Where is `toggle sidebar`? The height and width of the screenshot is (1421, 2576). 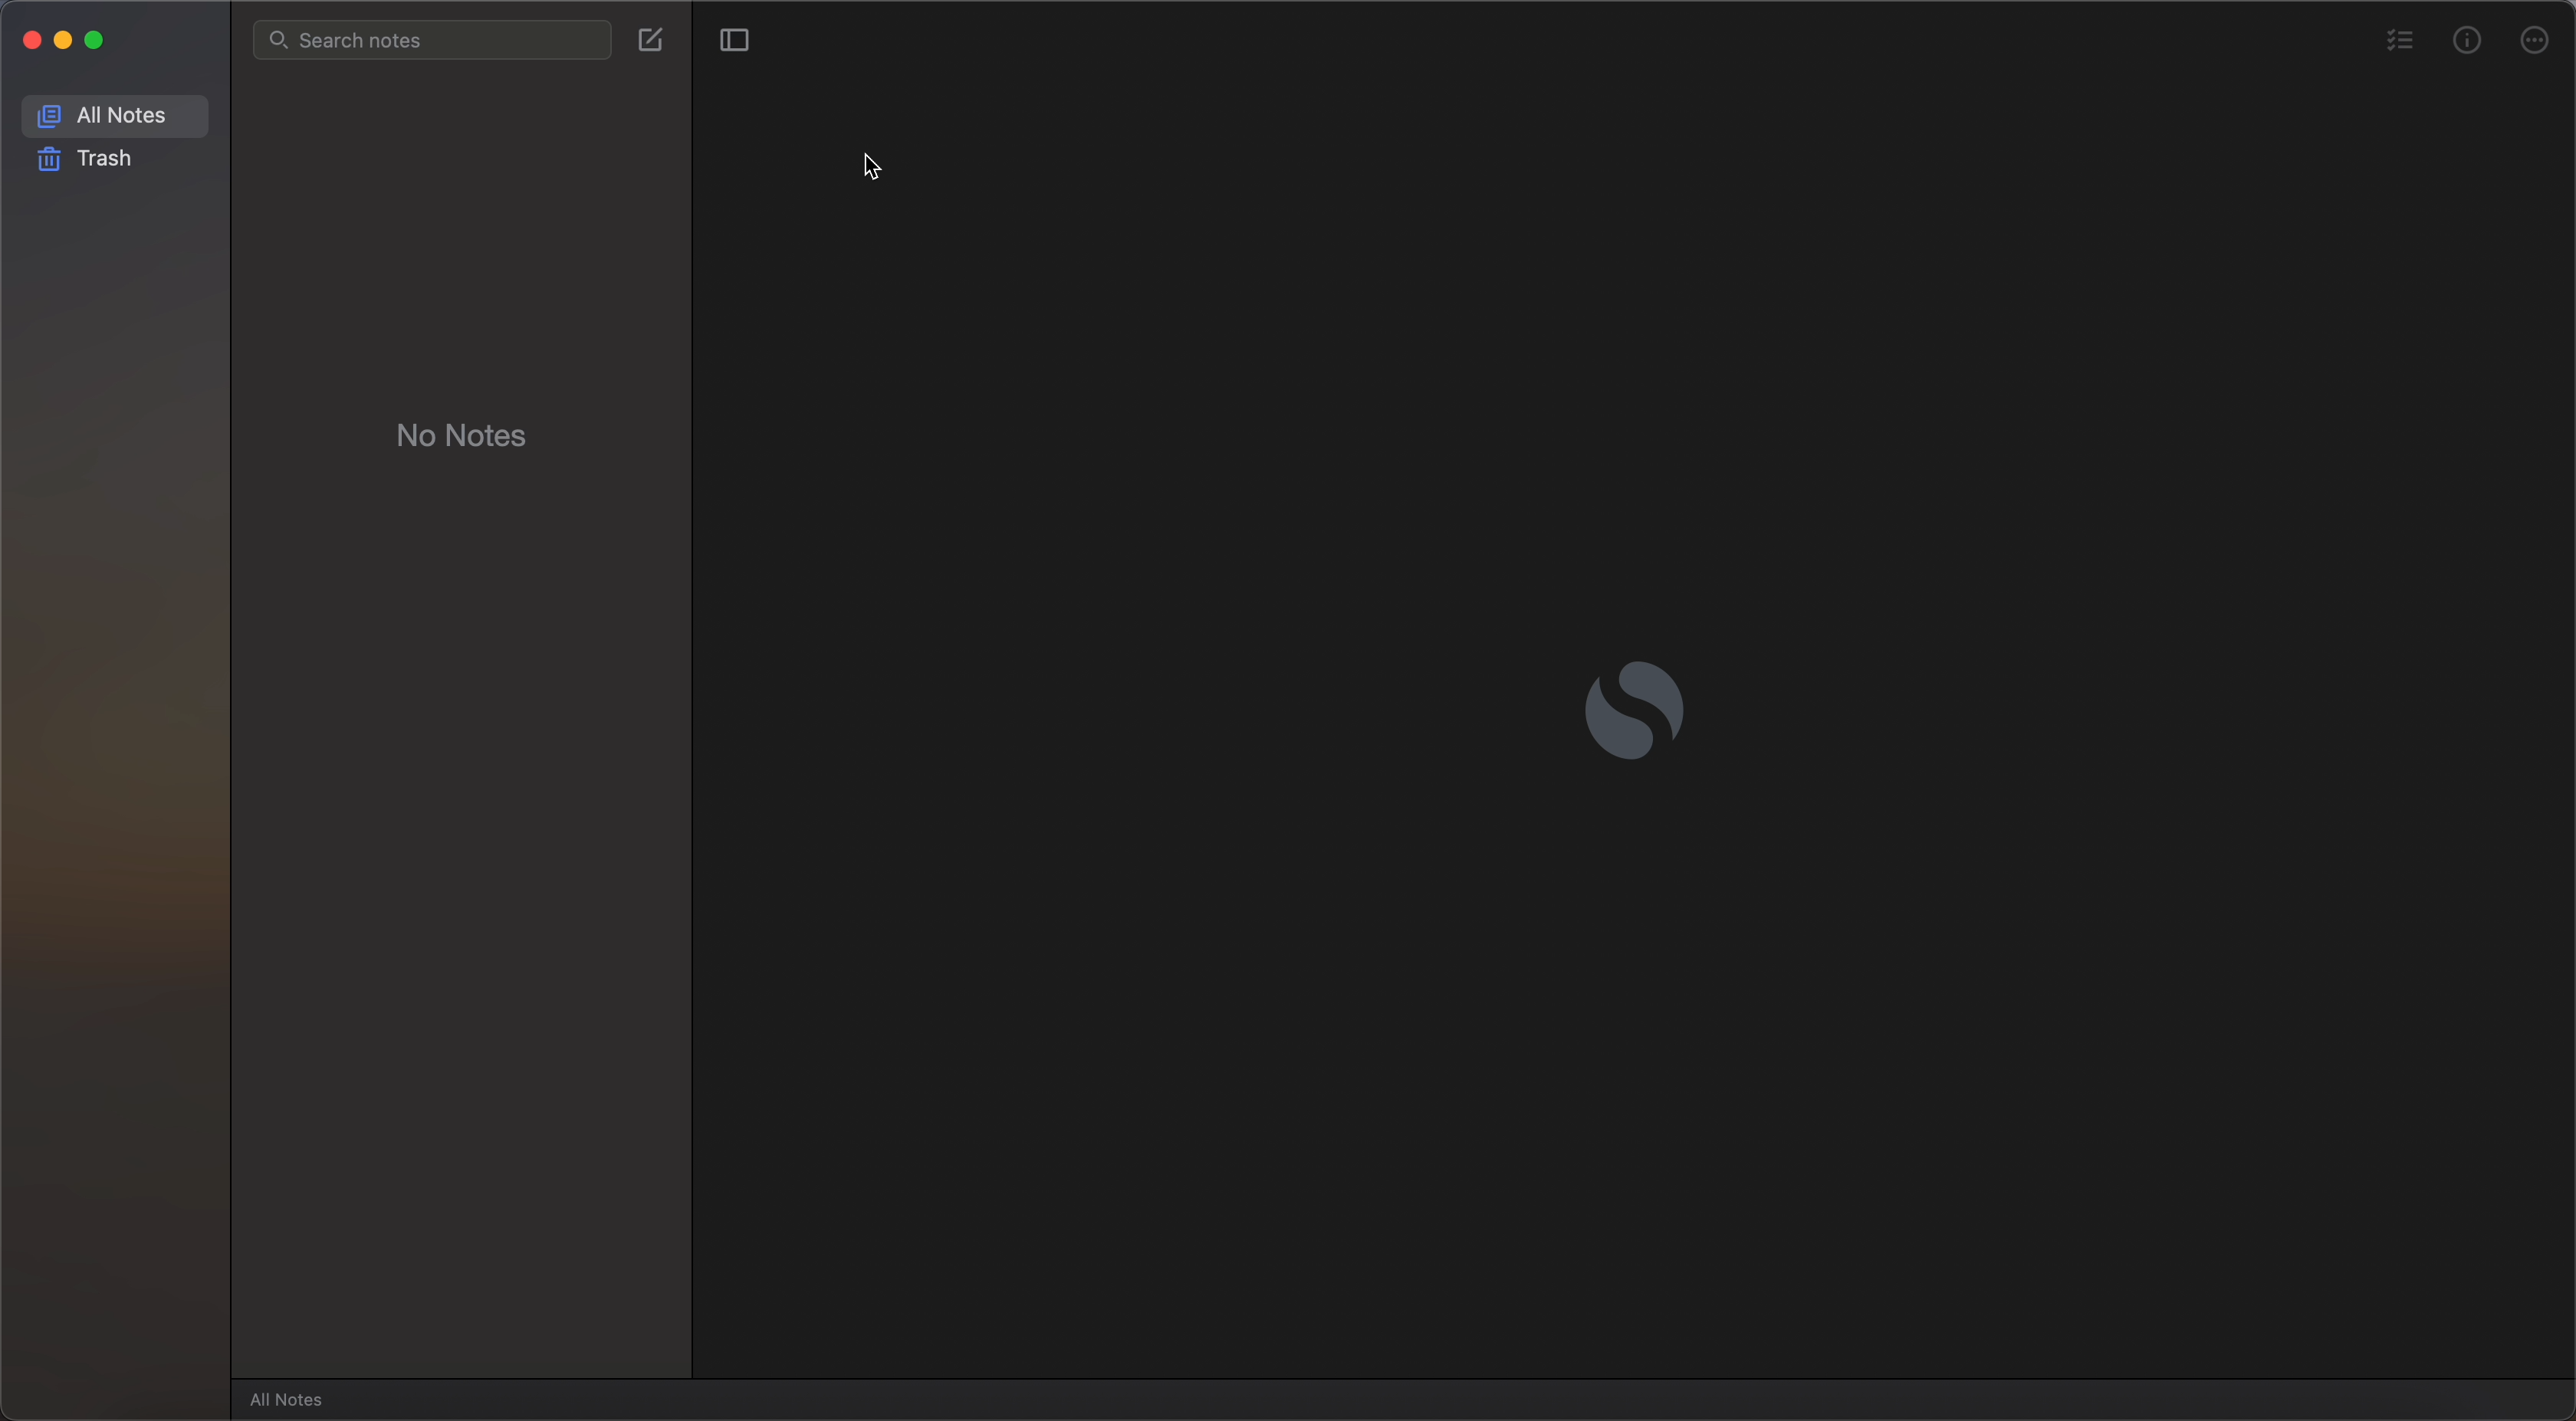 toggle sidebar is located at coordinates (731, 40).